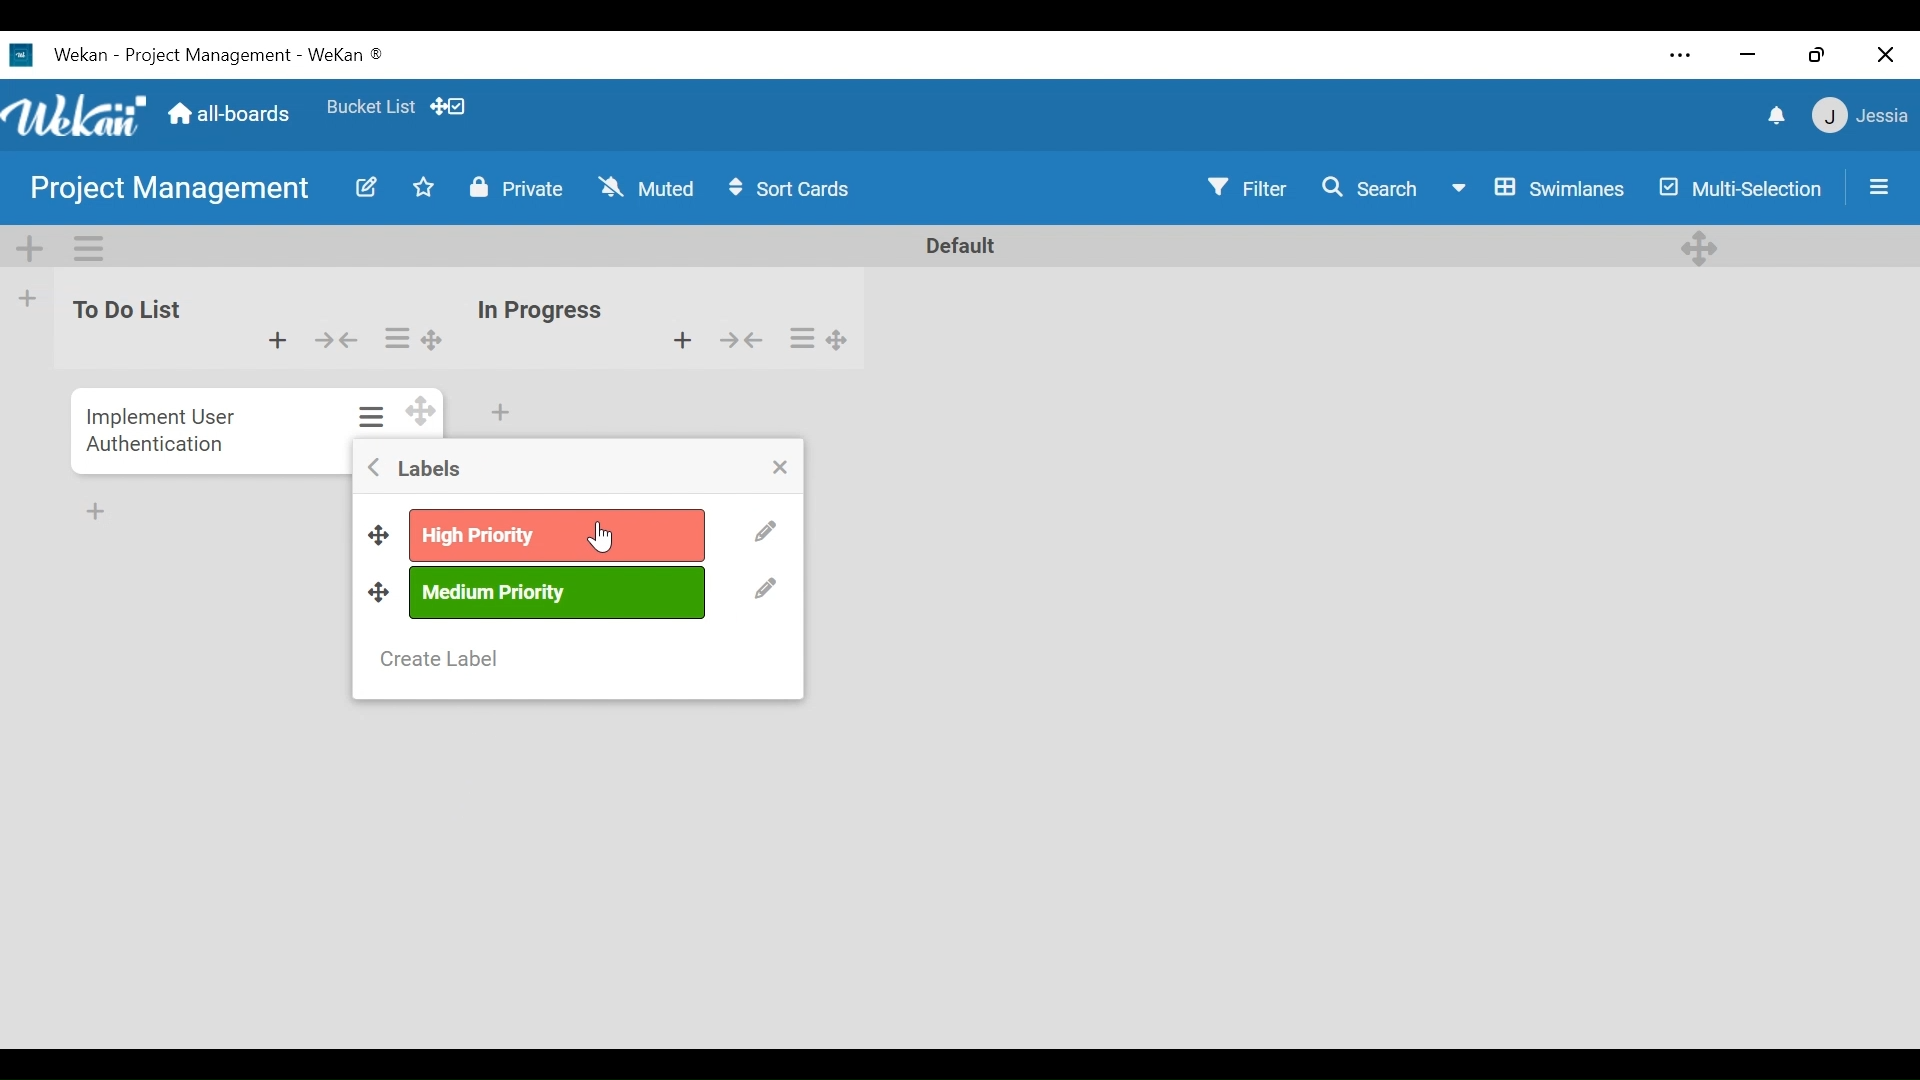 Image resolution: width=1920 pixels, height=1080 pixels. I want to click on notification, so click(1775, 116).